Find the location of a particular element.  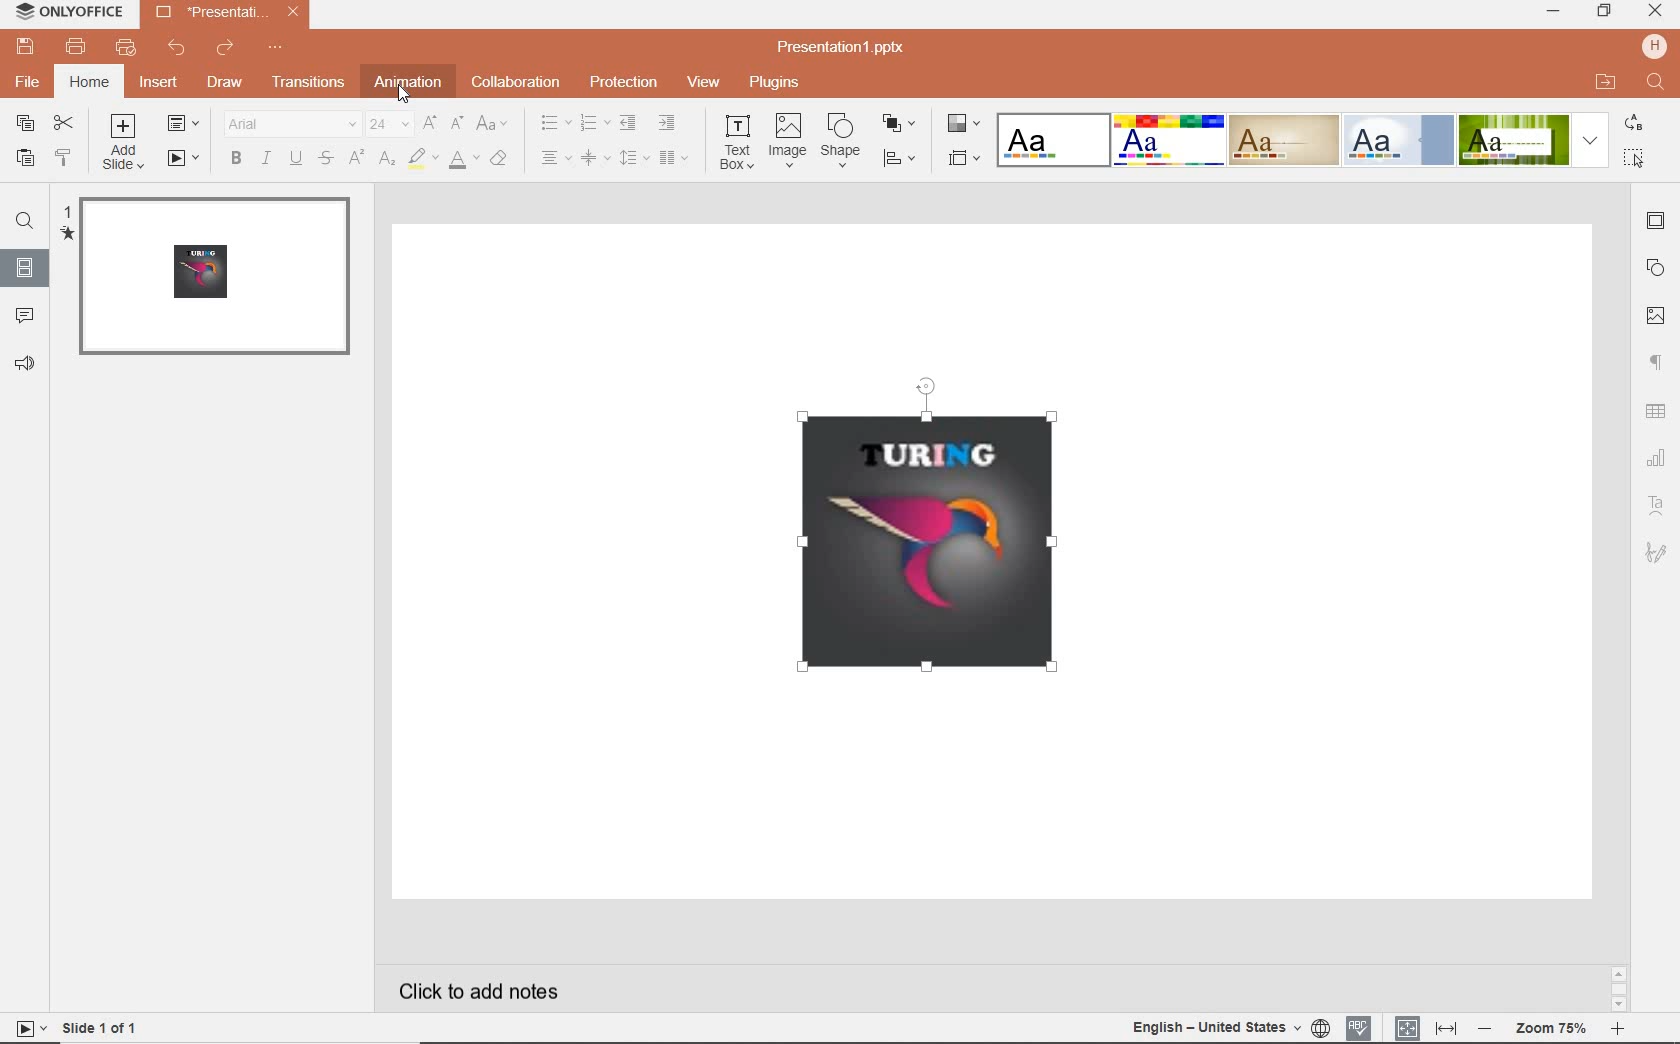

blank is located at coordinates (1051, 140).